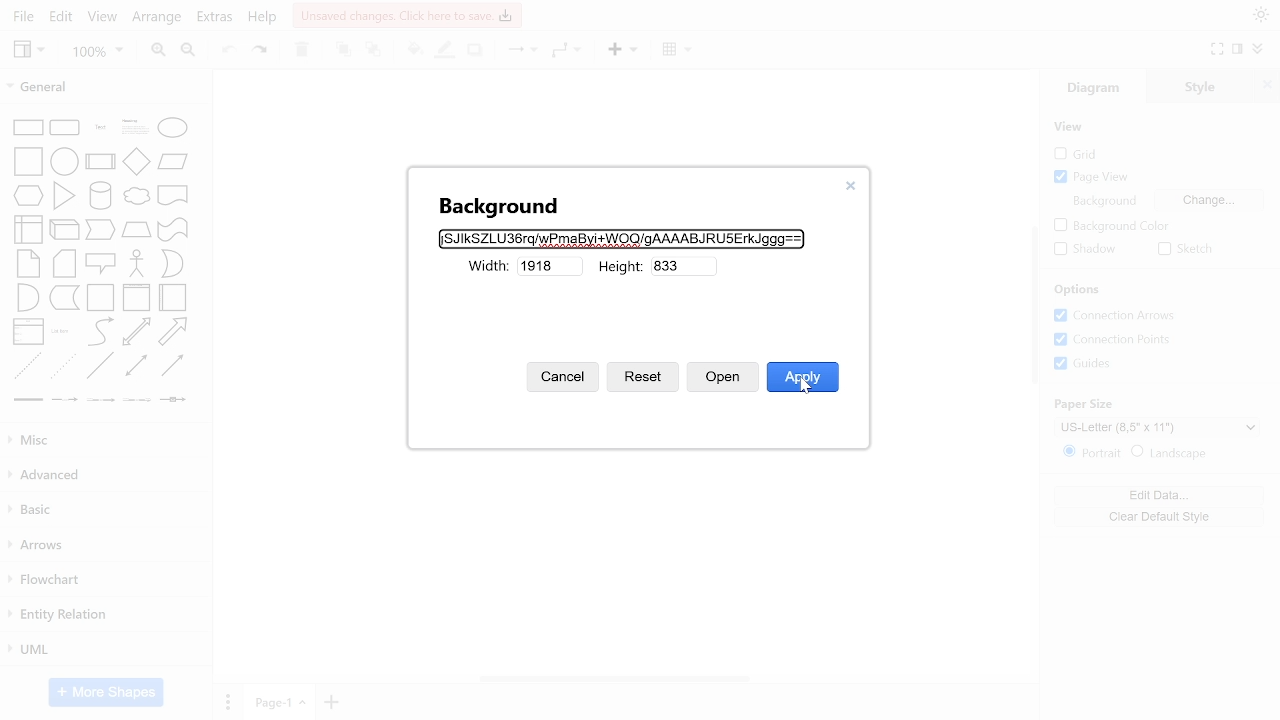 The height and width of the screenshot is (720, 1280). What do you see at coordinates (1102, 88) in the screenshot?
I see `diagram` at bounding box center [1102, 88].